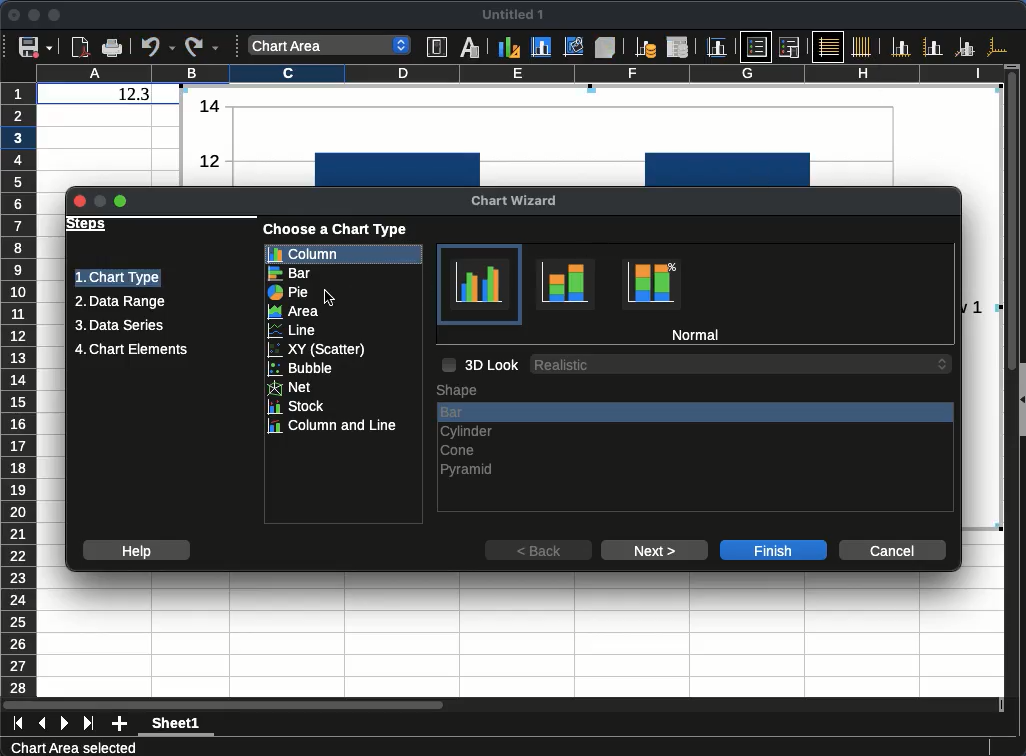 The image size is (1026, 756). What do you see at coordinates (119, 326) in the screenshot?
I see `data series` at bounding box center [119, 326].